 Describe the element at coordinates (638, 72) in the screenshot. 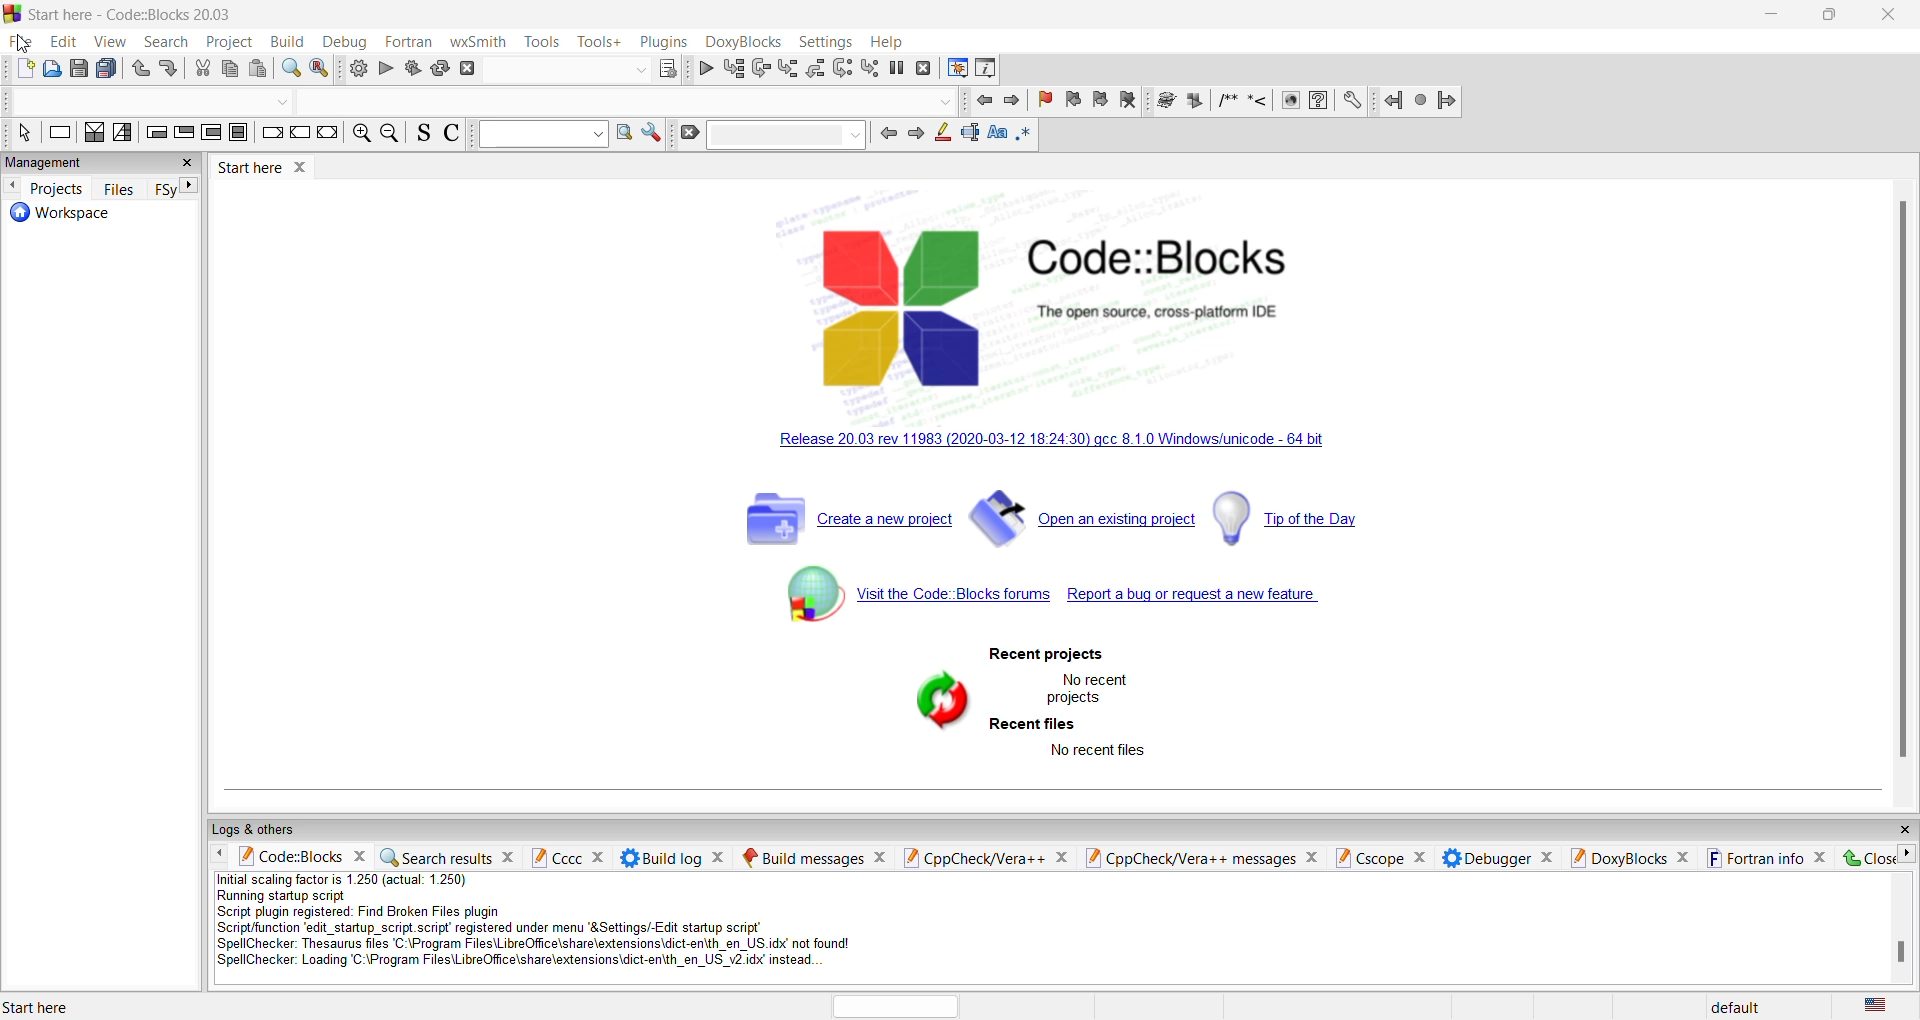

I see `dropdown` at that location.